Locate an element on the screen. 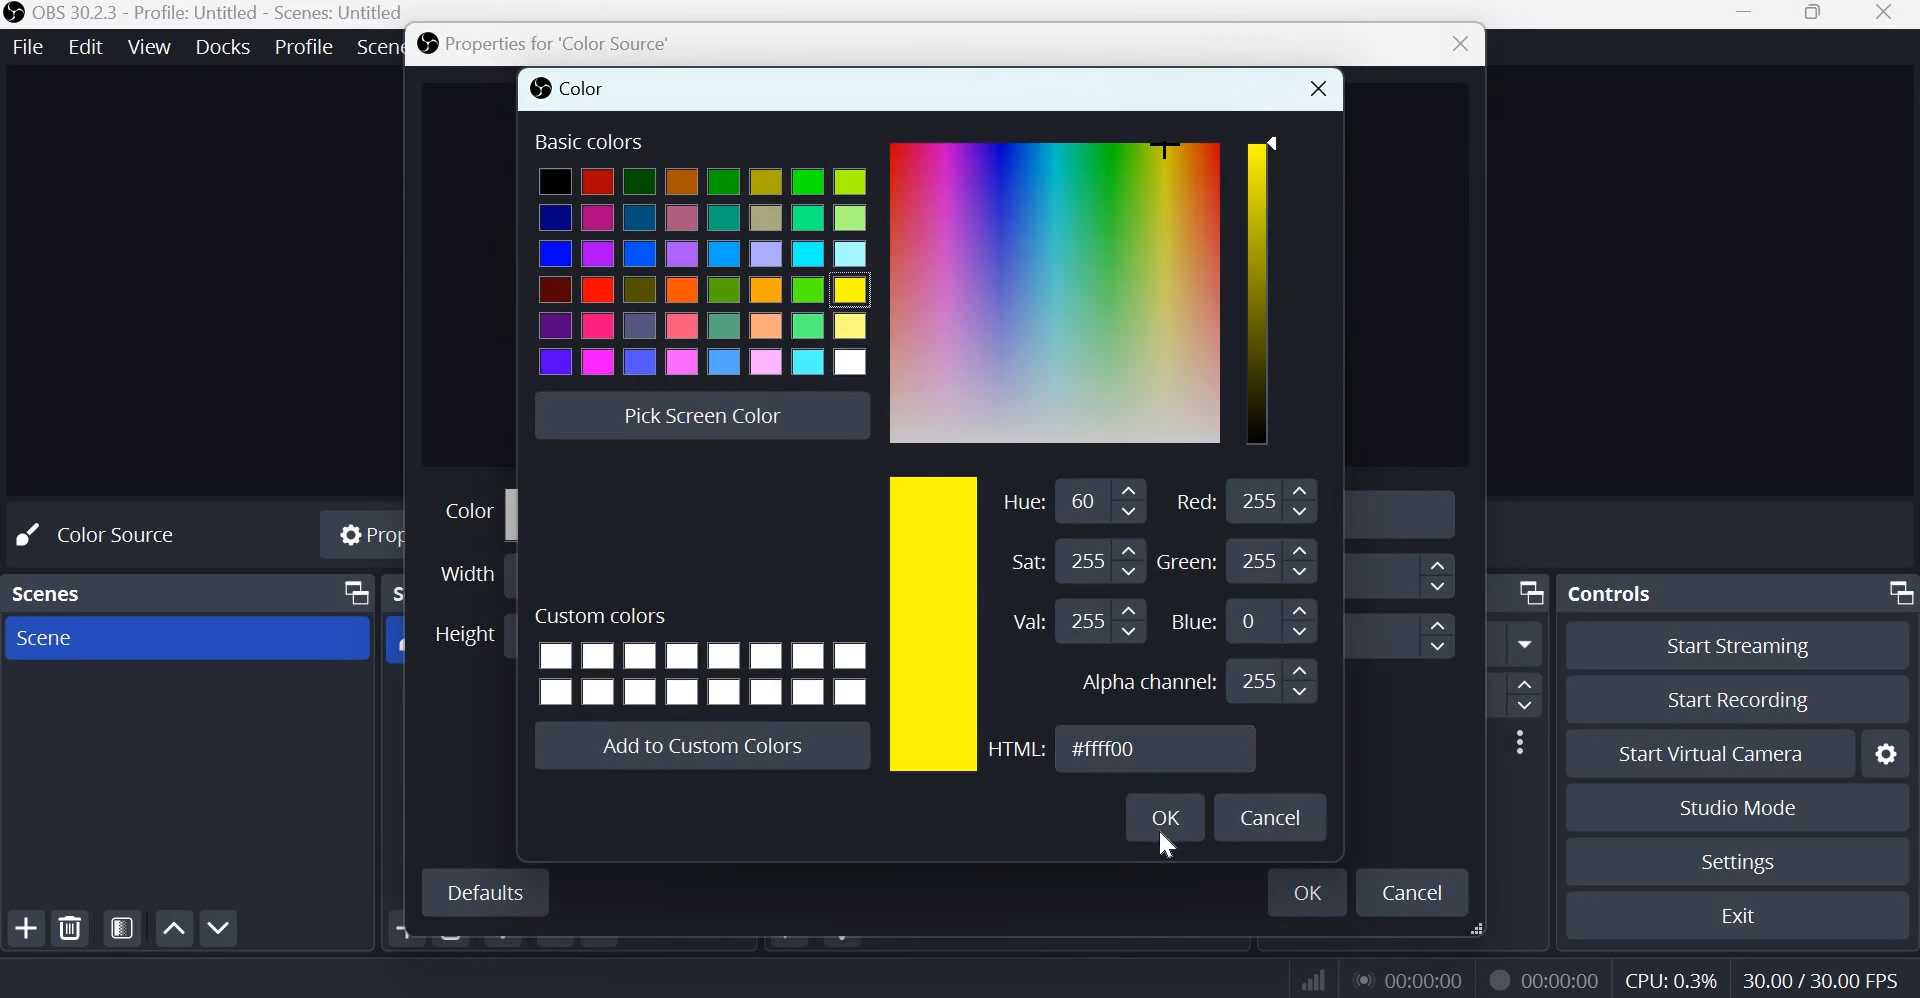 The height and width of the screenshot is (998, 1920). add scene is located at coordinates (26, 928).